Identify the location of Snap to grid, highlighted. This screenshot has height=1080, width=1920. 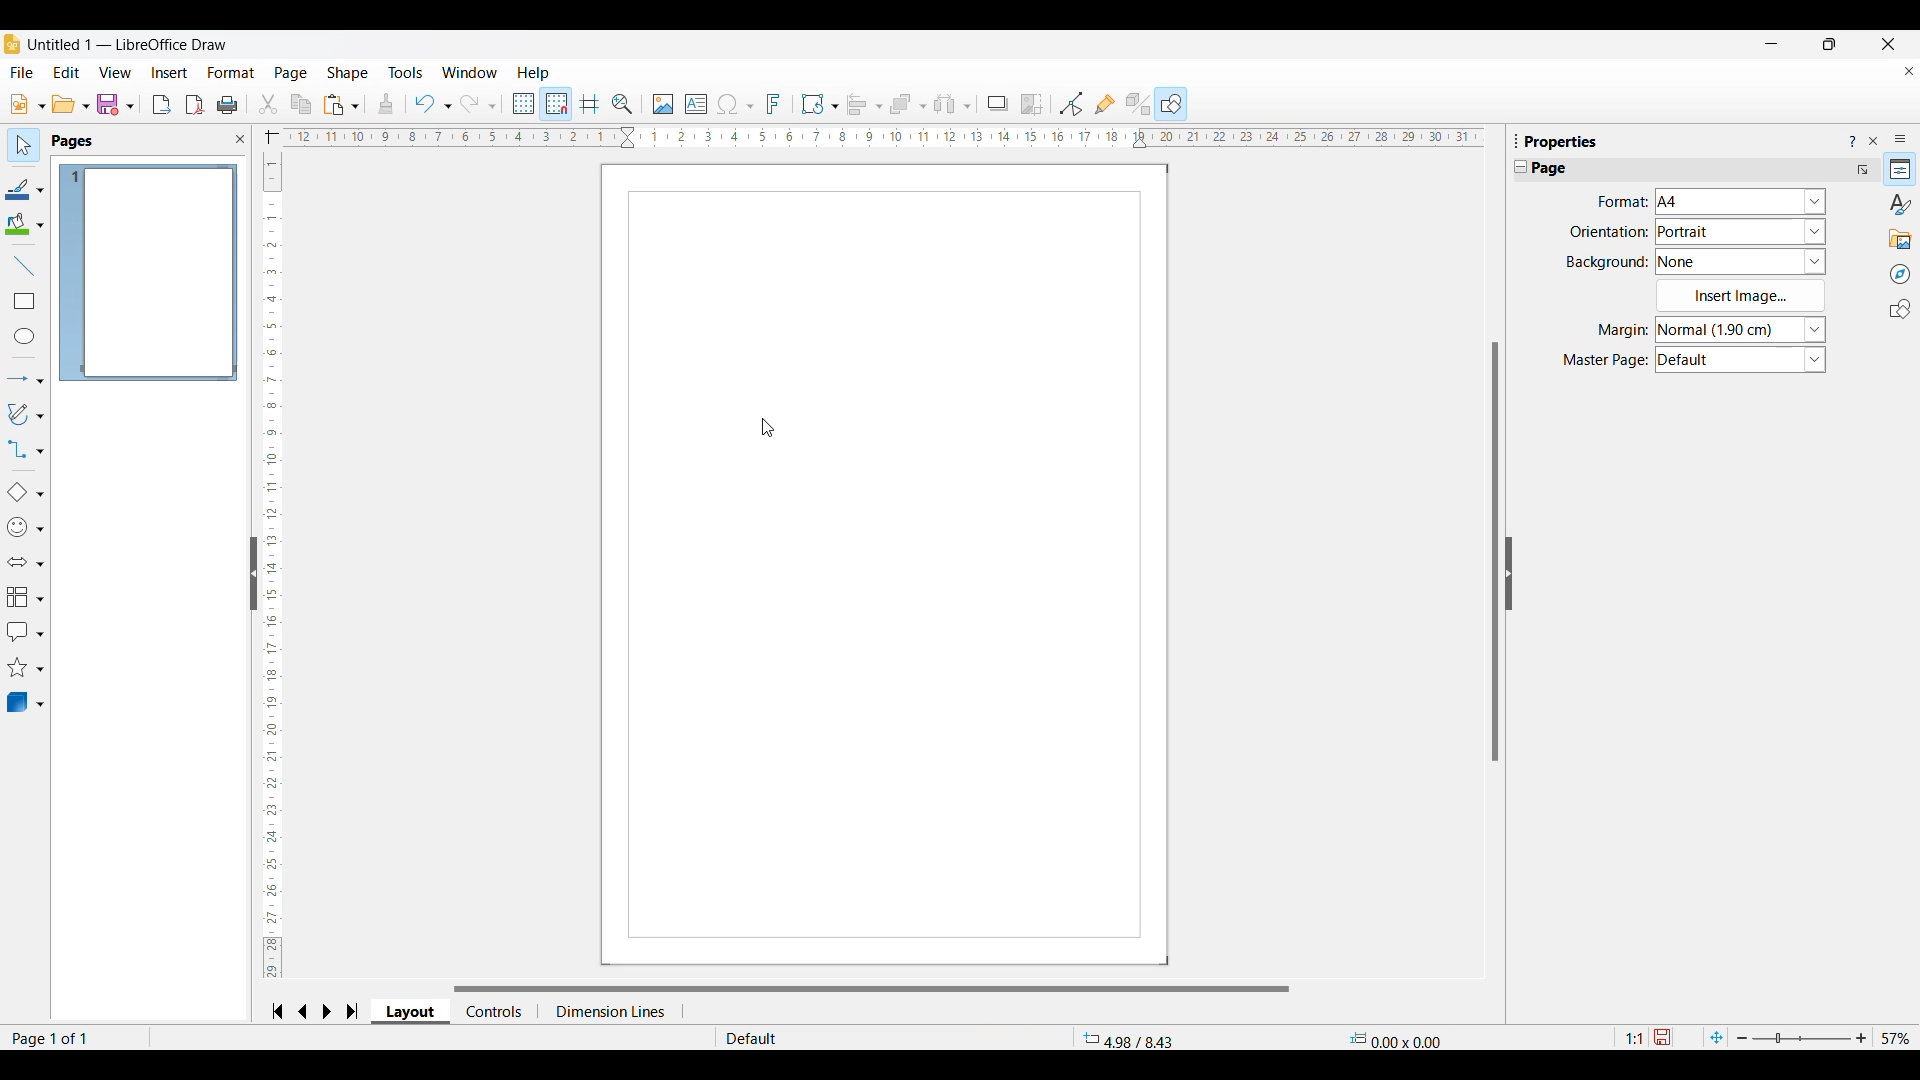
(555, 104).